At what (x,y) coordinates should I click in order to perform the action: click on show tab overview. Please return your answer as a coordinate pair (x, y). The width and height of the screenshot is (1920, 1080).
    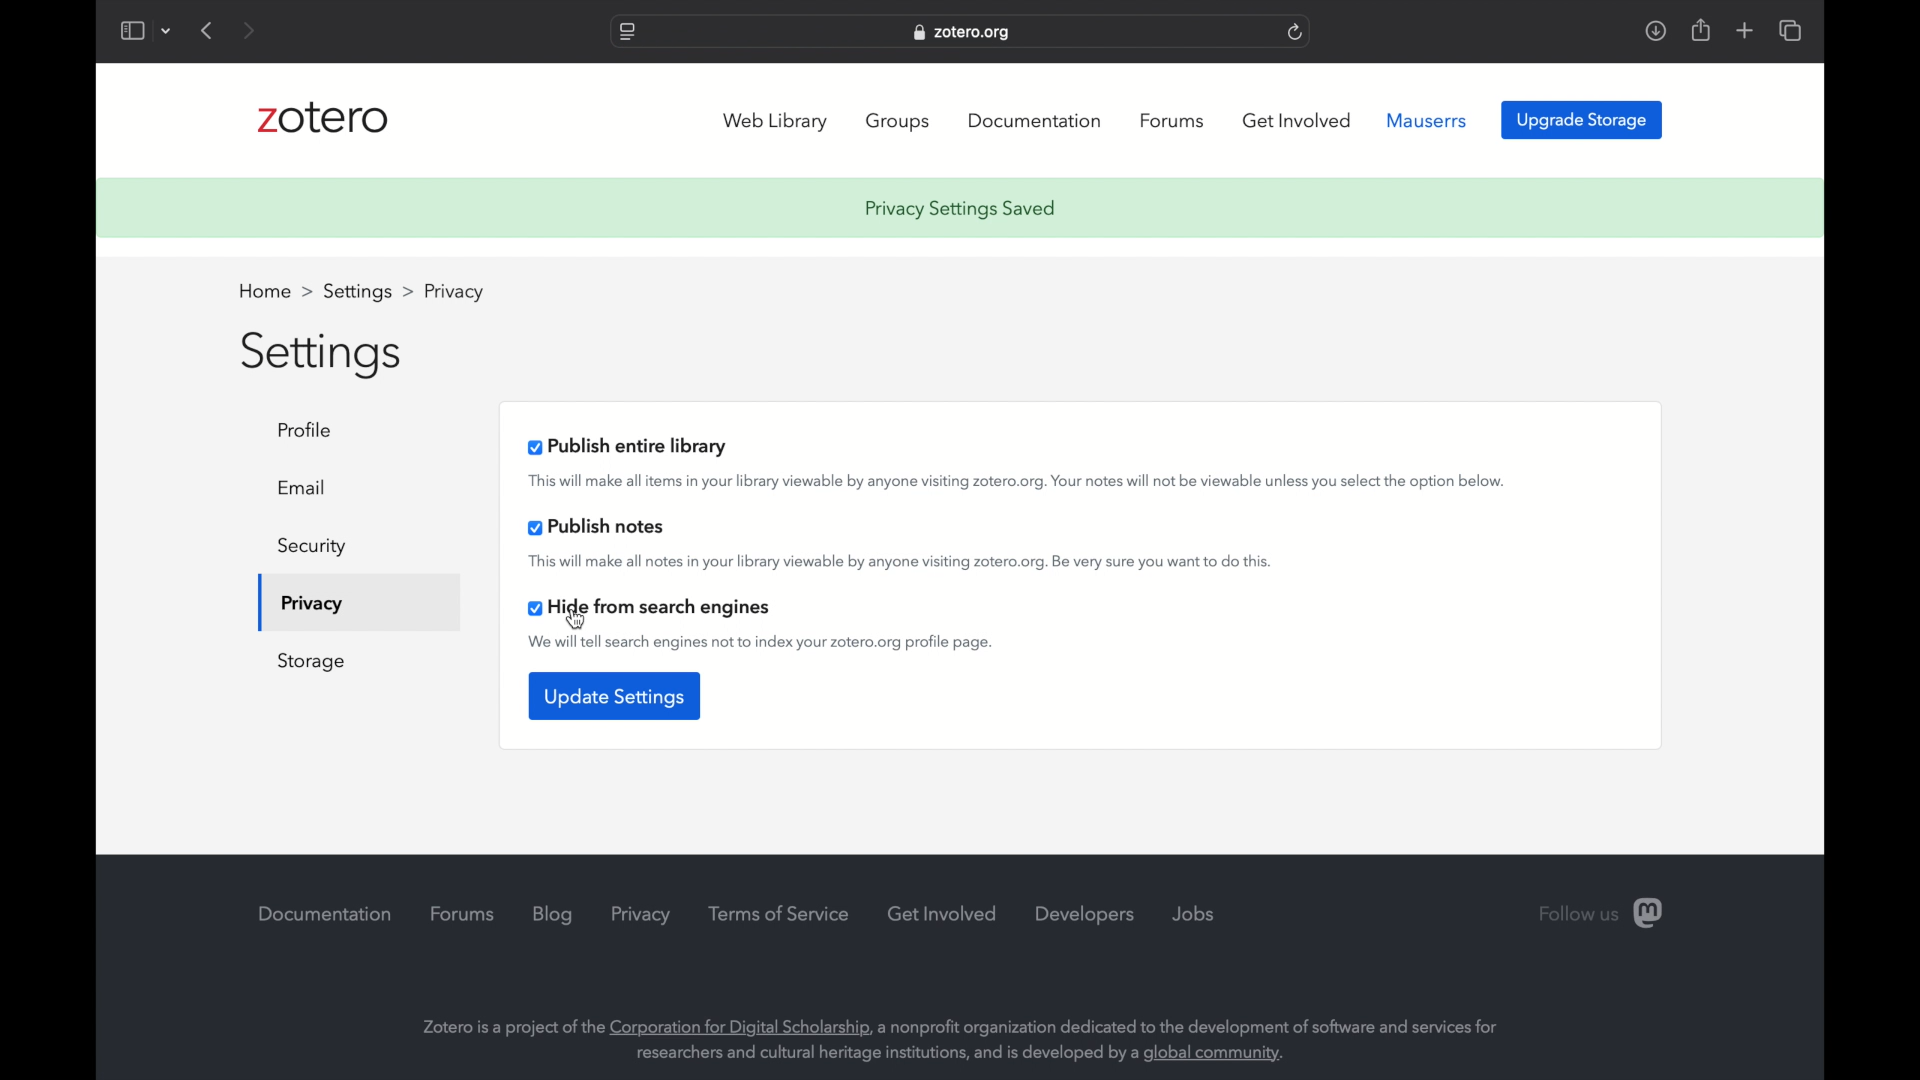
    Looking at the image, I should click on (1790, 30).